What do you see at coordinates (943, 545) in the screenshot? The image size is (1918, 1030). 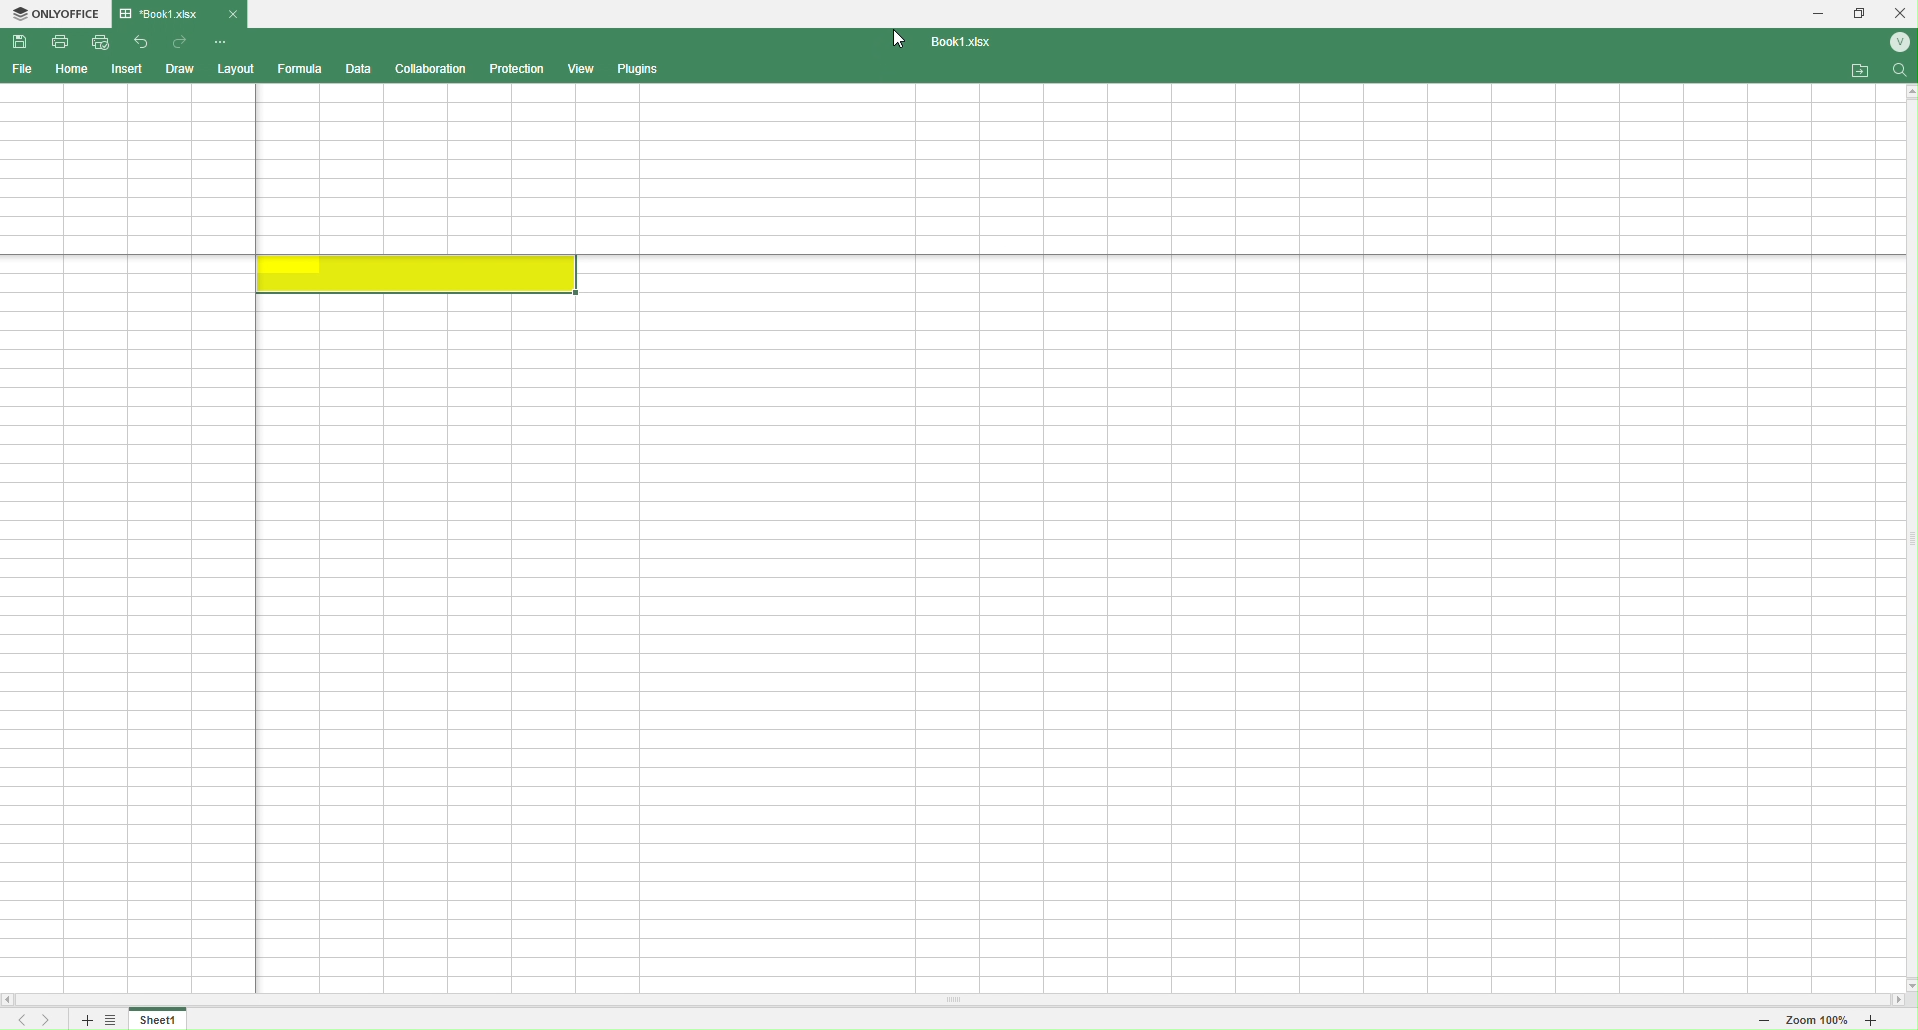 I see `Cells` at bounding box center [943, 545].